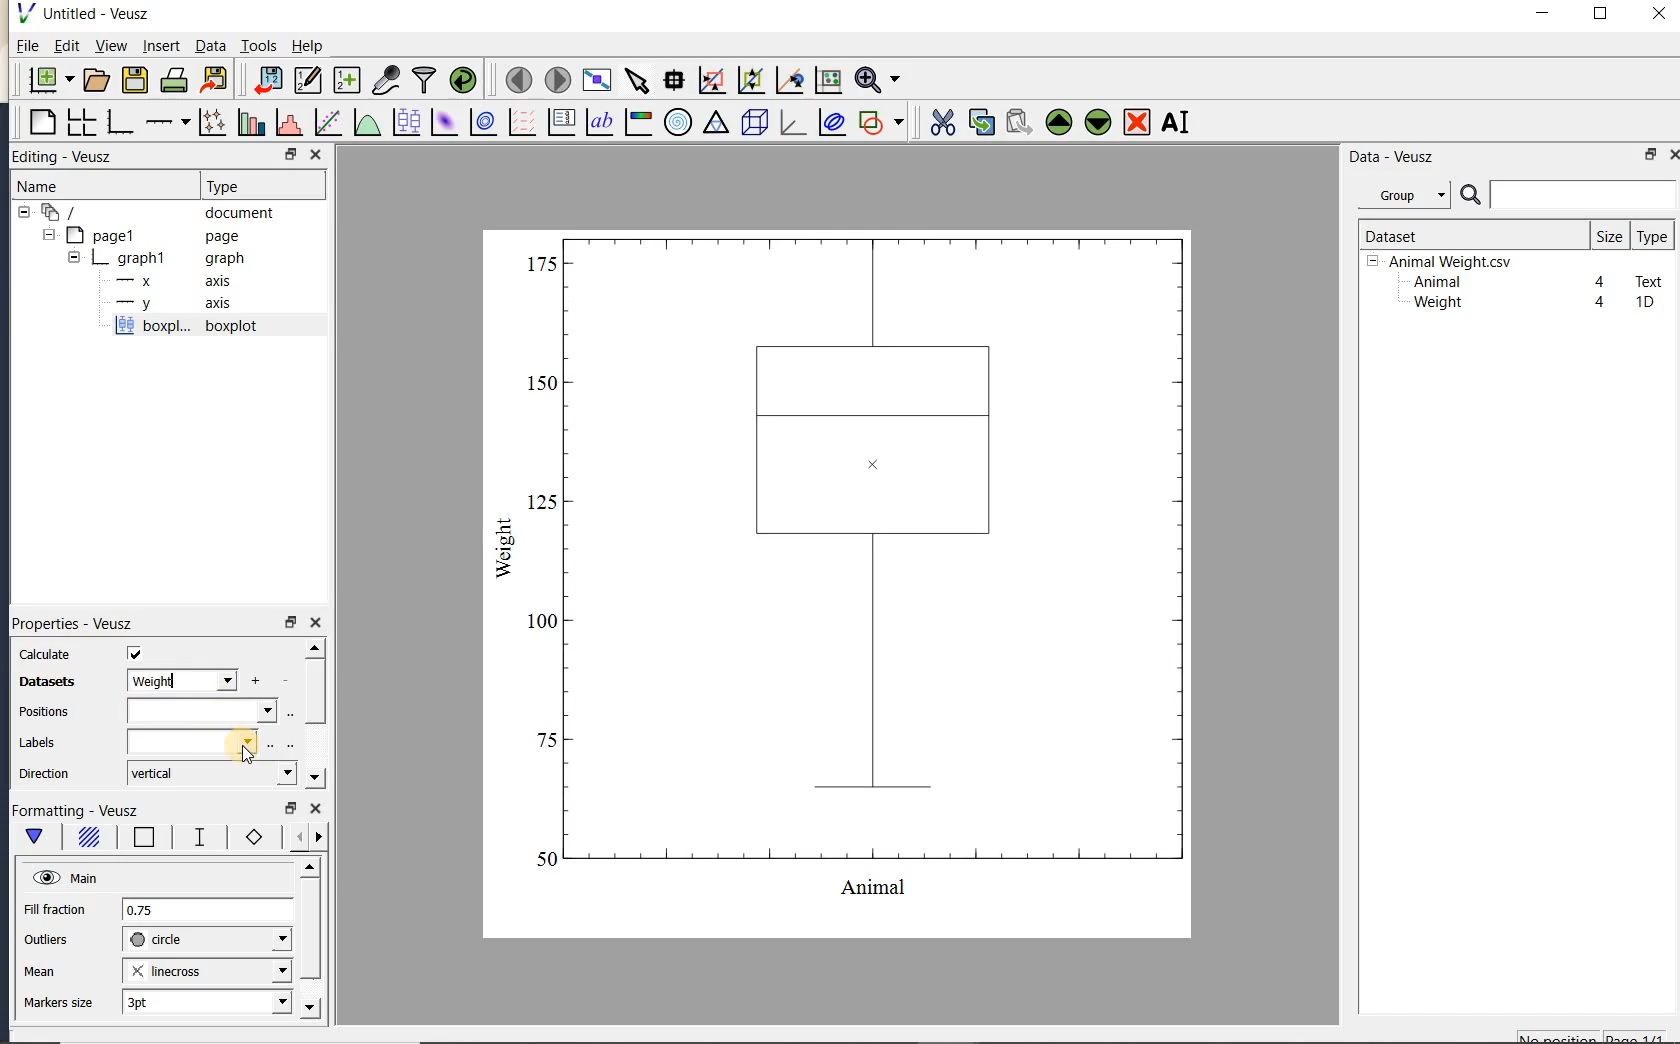  What do you see at coordinates (292, 809) in the screenshot?
I see `restore` at bounding box center [292, 809].